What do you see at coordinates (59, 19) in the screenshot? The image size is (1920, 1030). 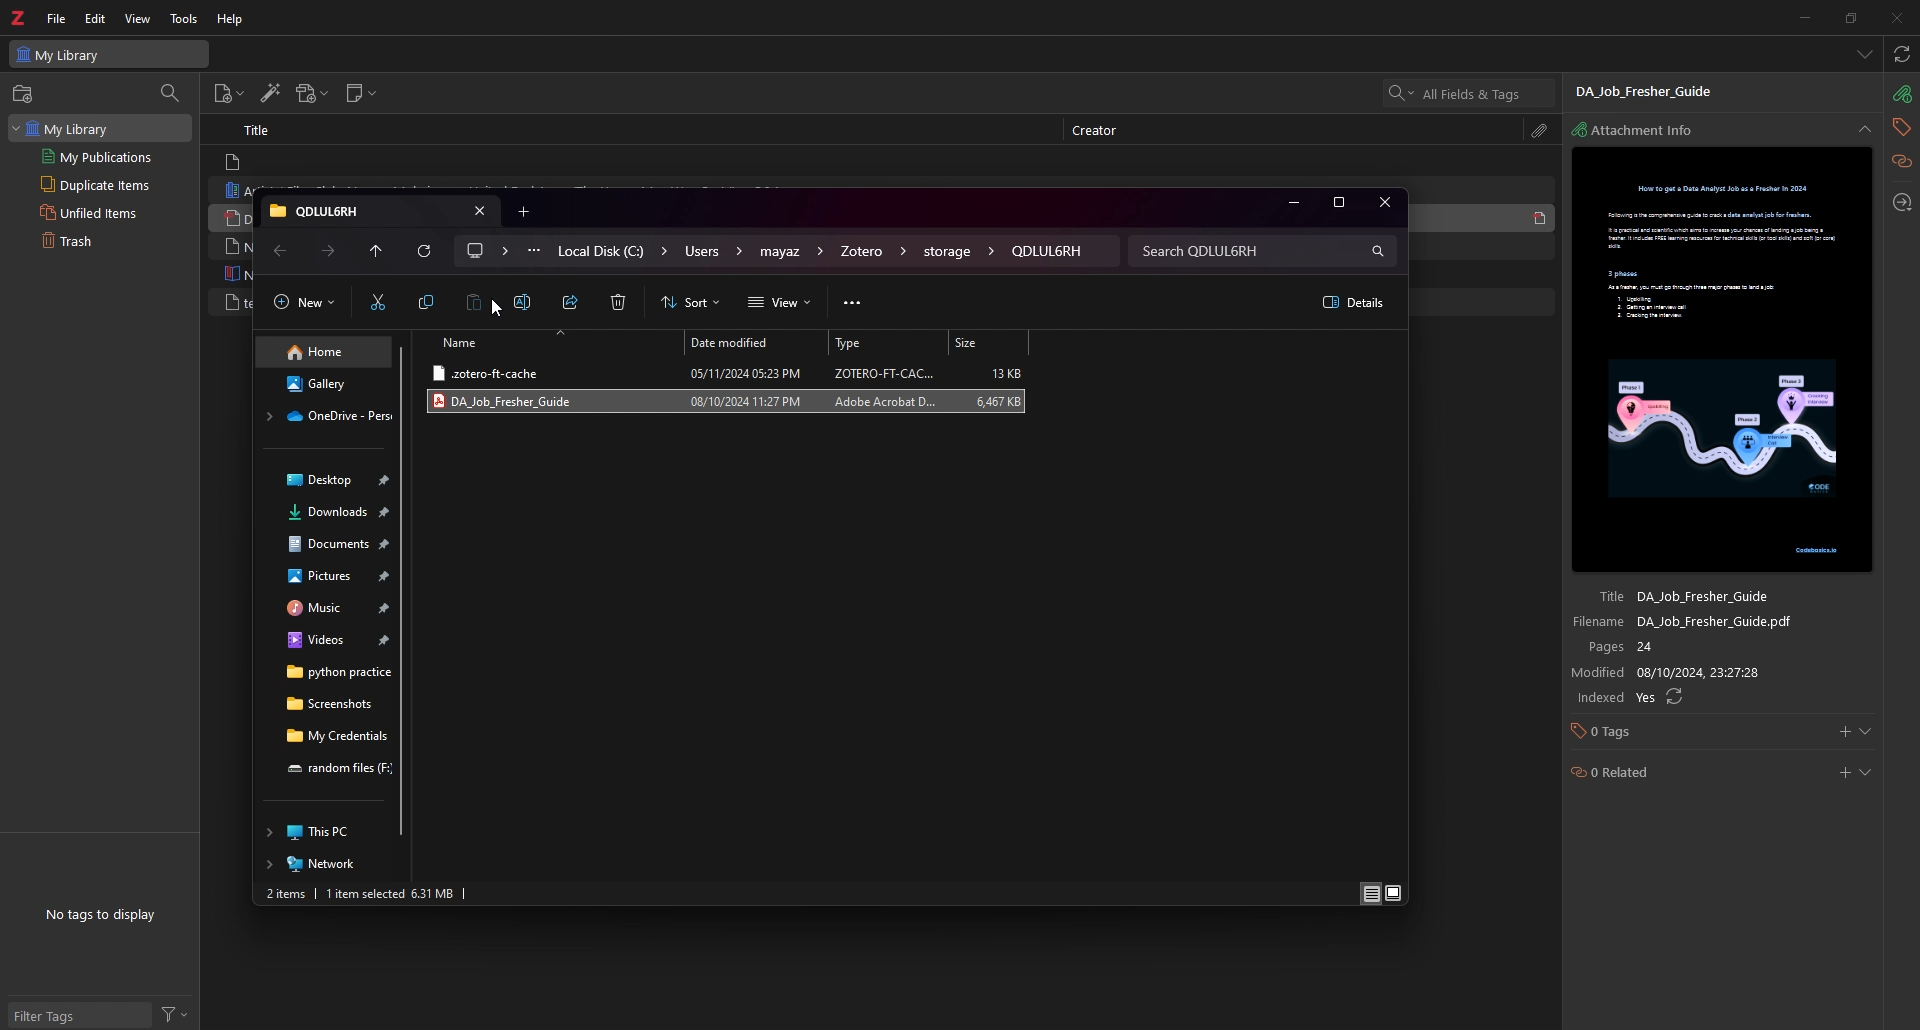 I see `file` at bounding box center [59, 19].